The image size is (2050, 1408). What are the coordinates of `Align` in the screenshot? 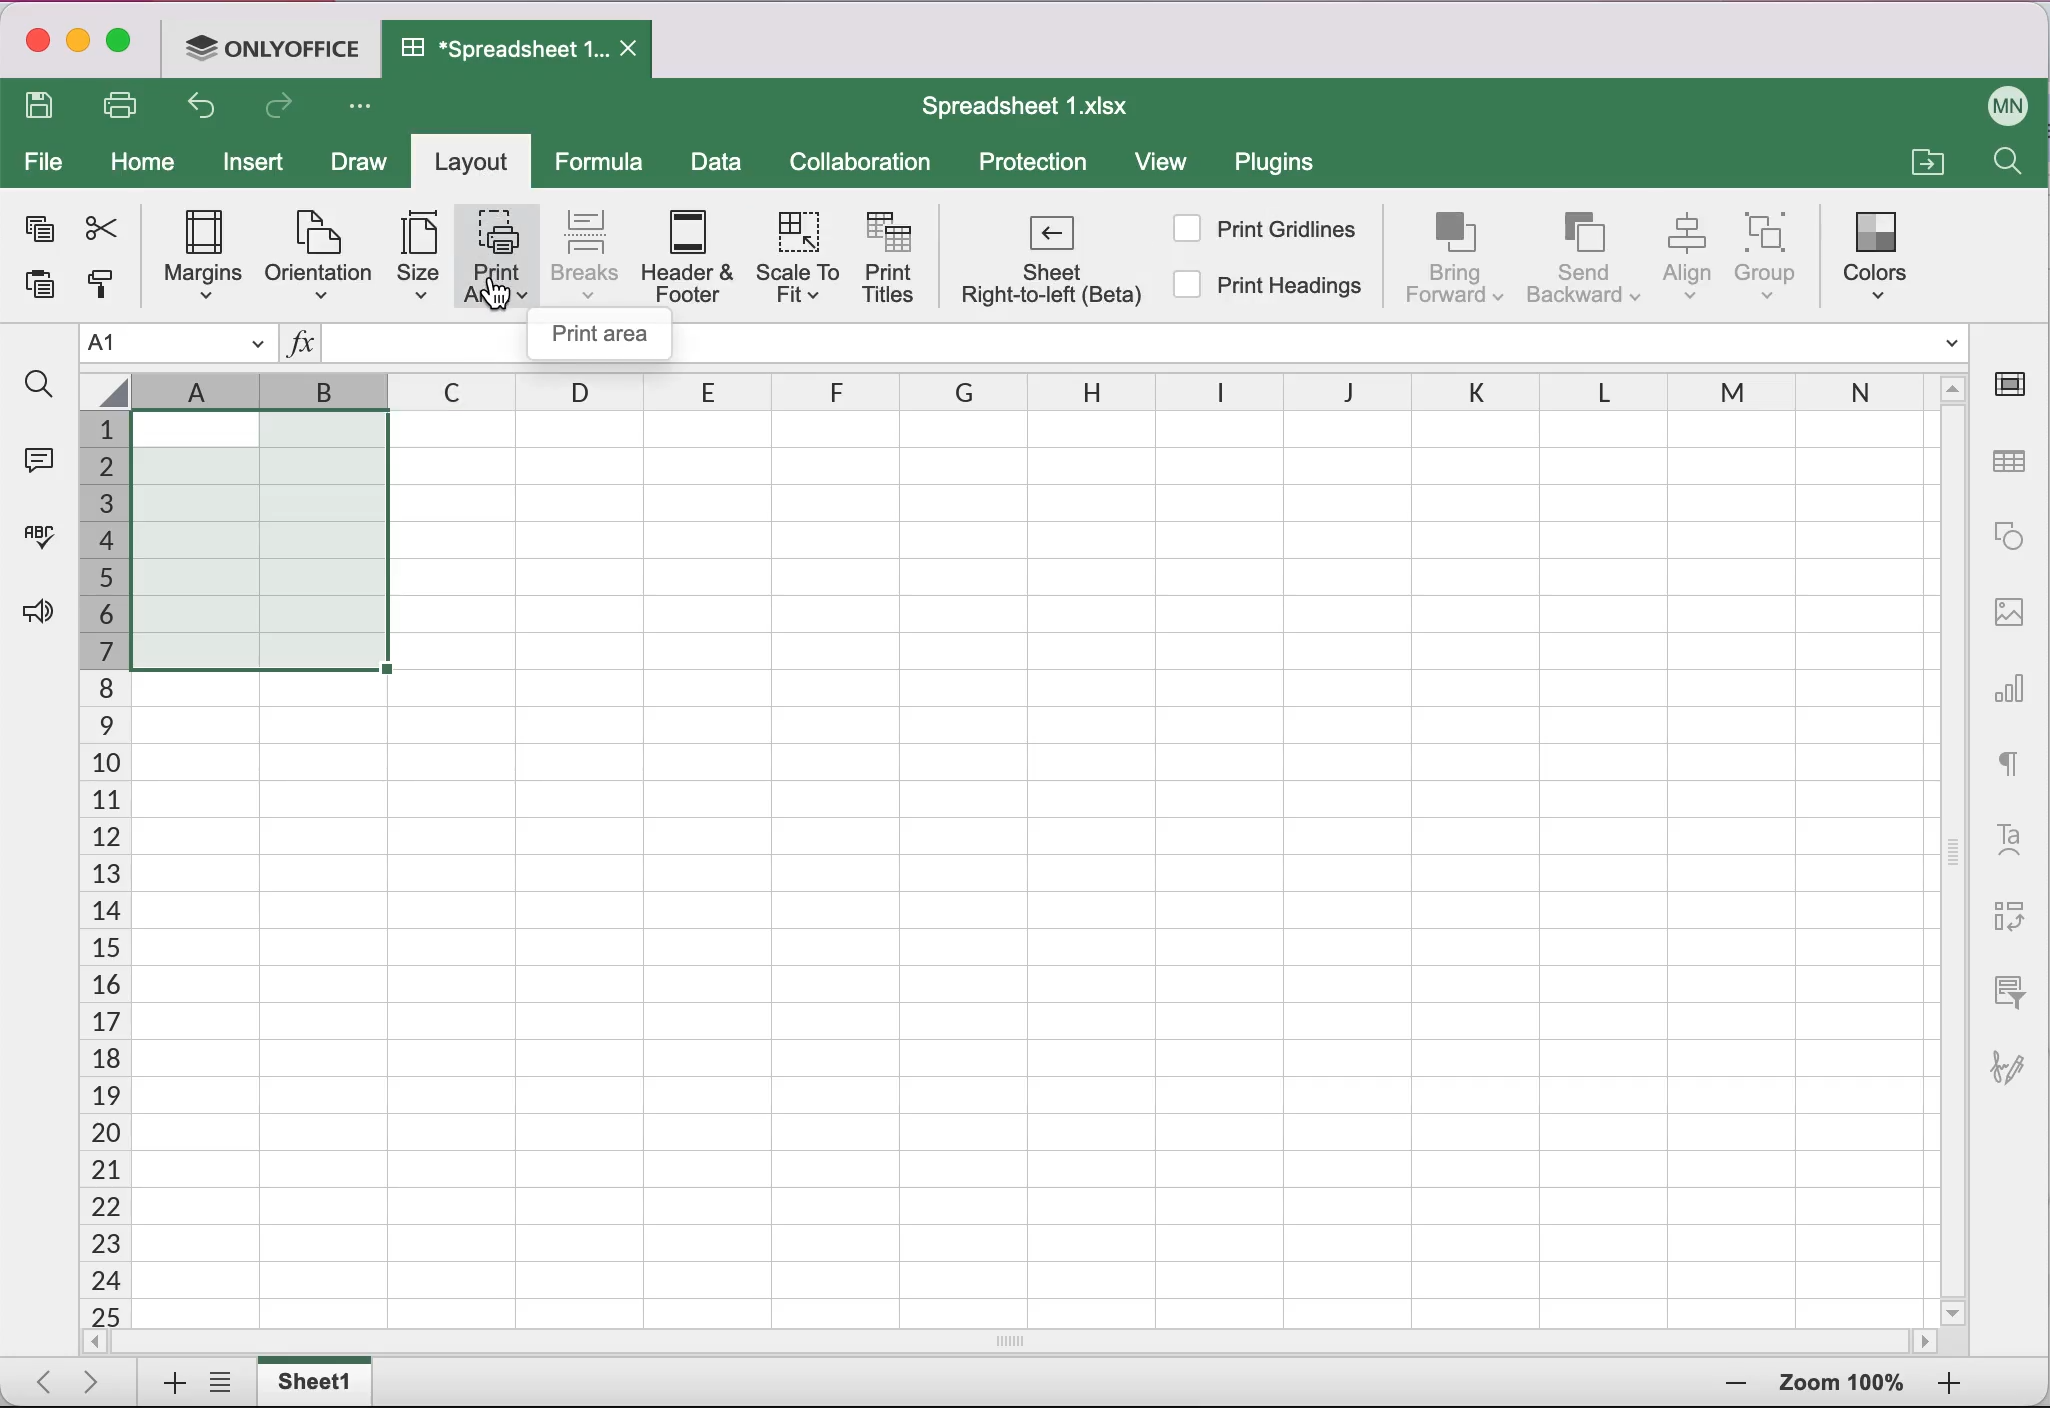 It's located at (1690, 257).